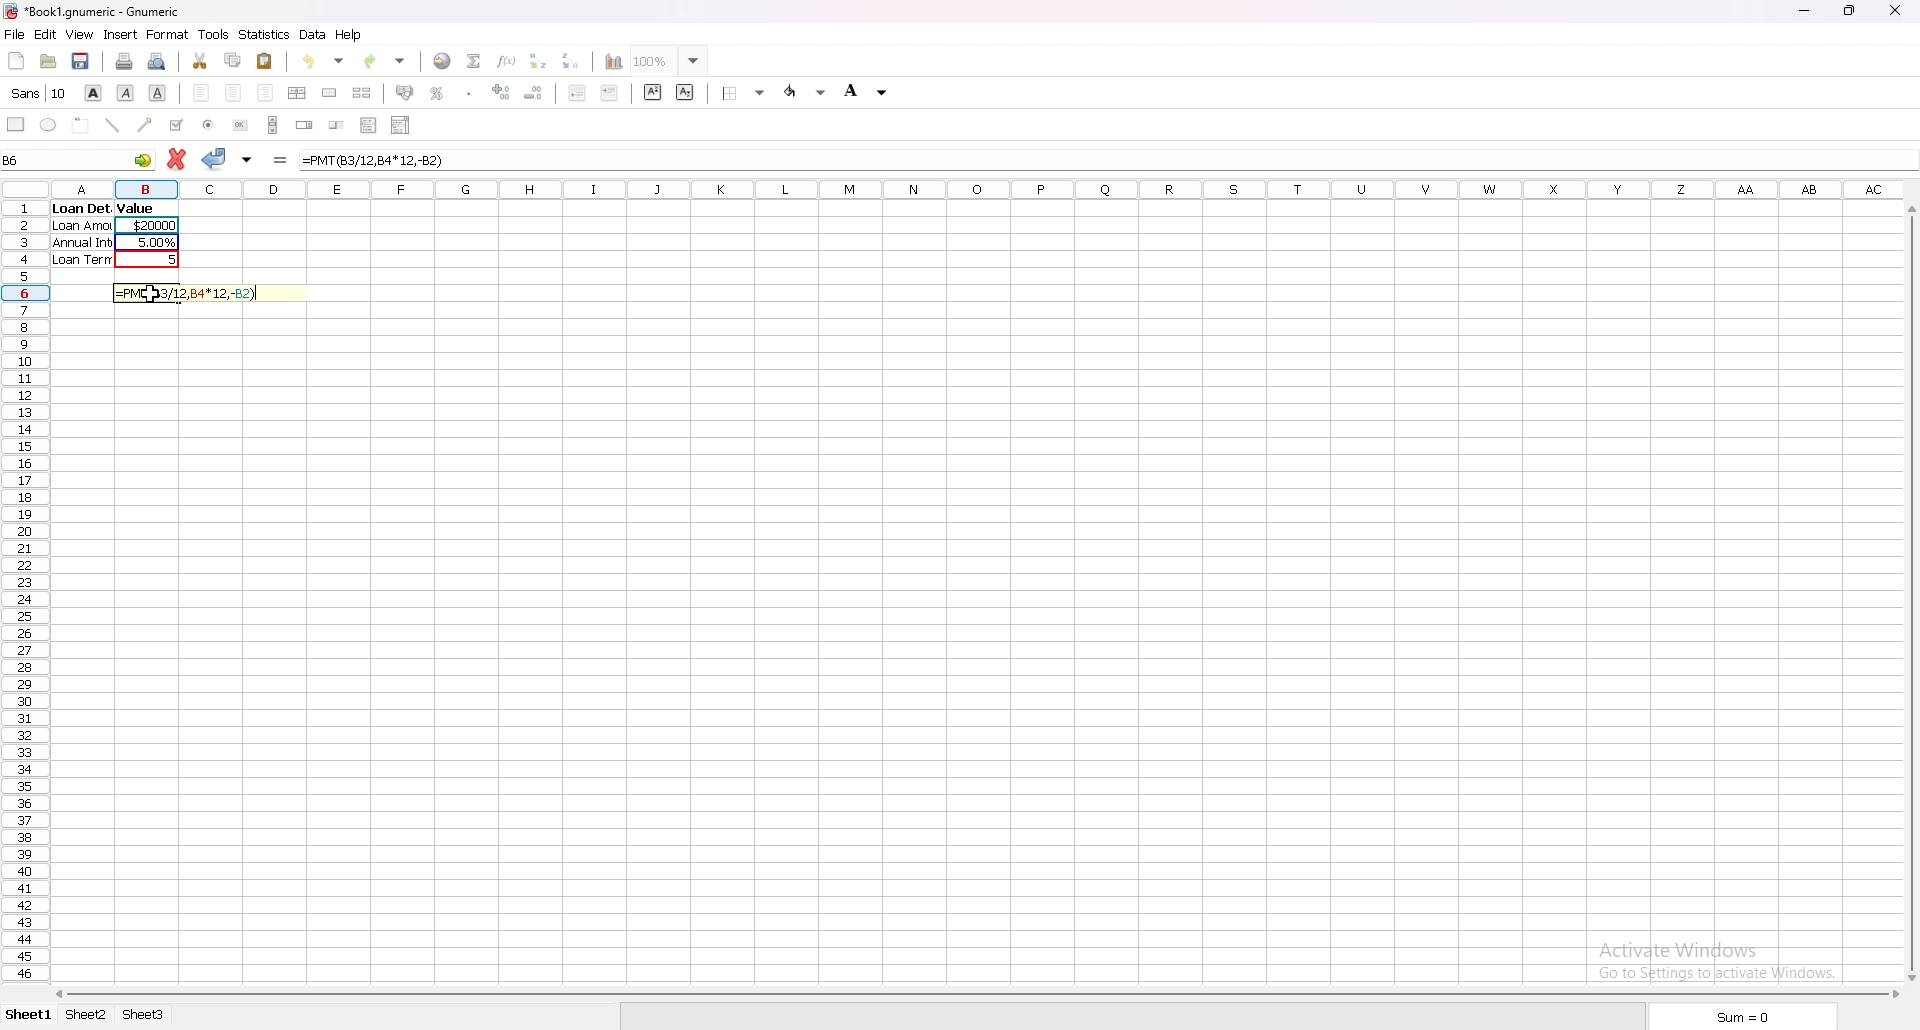 The image size is (1920, 1030). I want to click on paste, so click(264, 61).